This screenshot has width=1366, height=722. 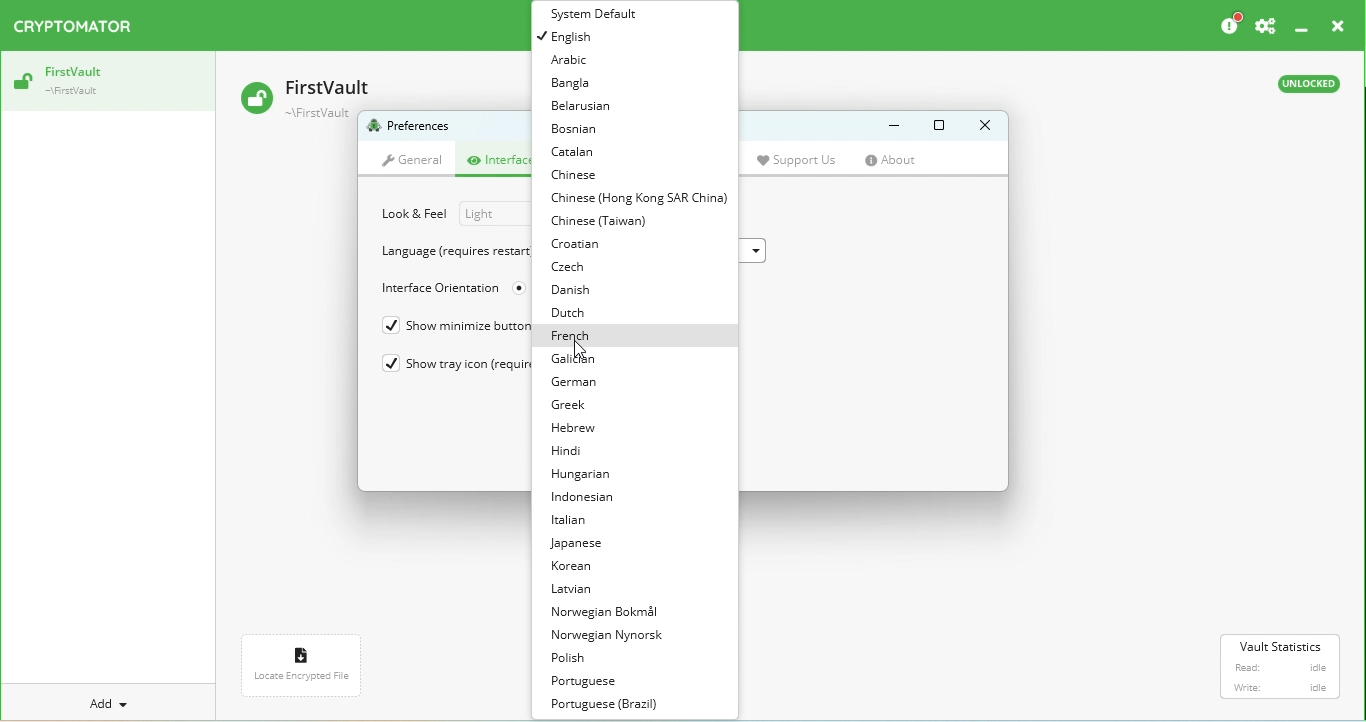 I want to click on Add a new vault, so click(x=111, y=703).